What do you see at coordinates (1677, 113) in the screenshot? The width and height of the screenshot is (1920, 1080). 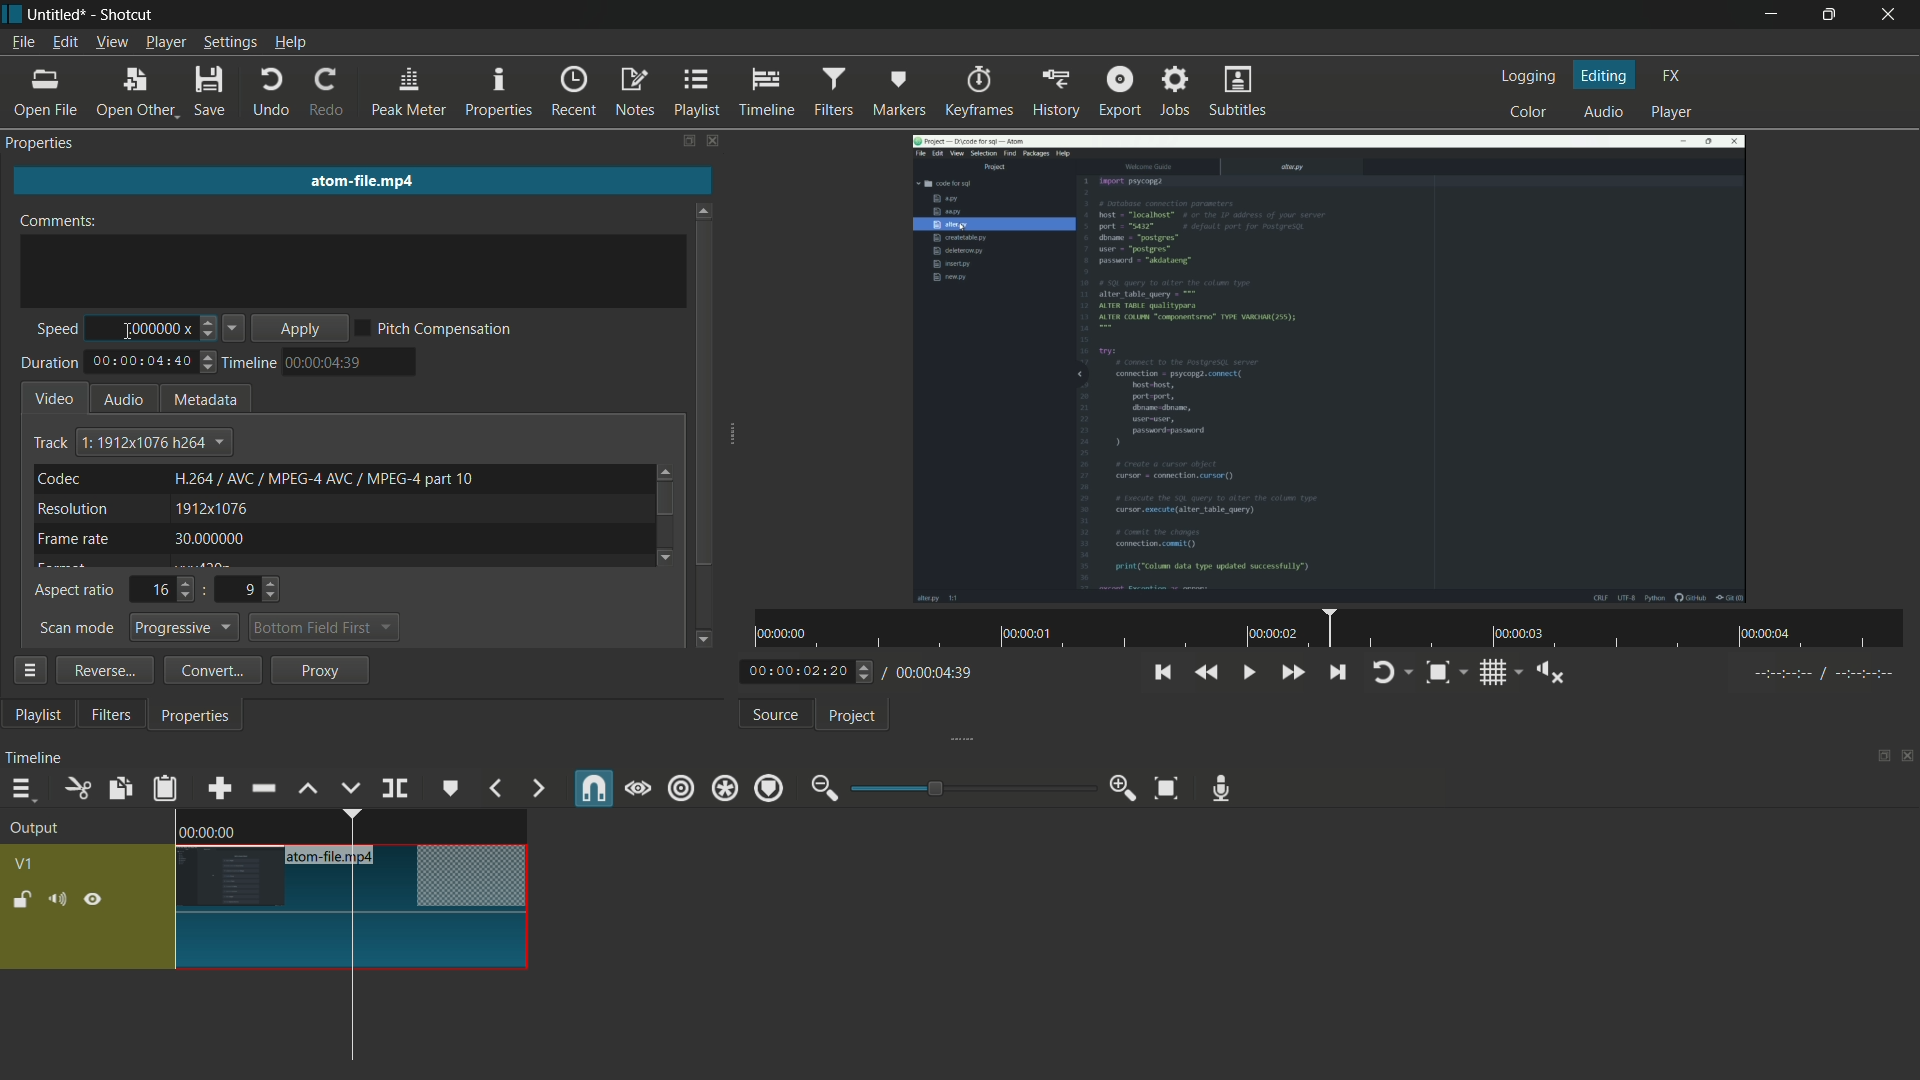 I see `player` at bounding box center [1677, 113].